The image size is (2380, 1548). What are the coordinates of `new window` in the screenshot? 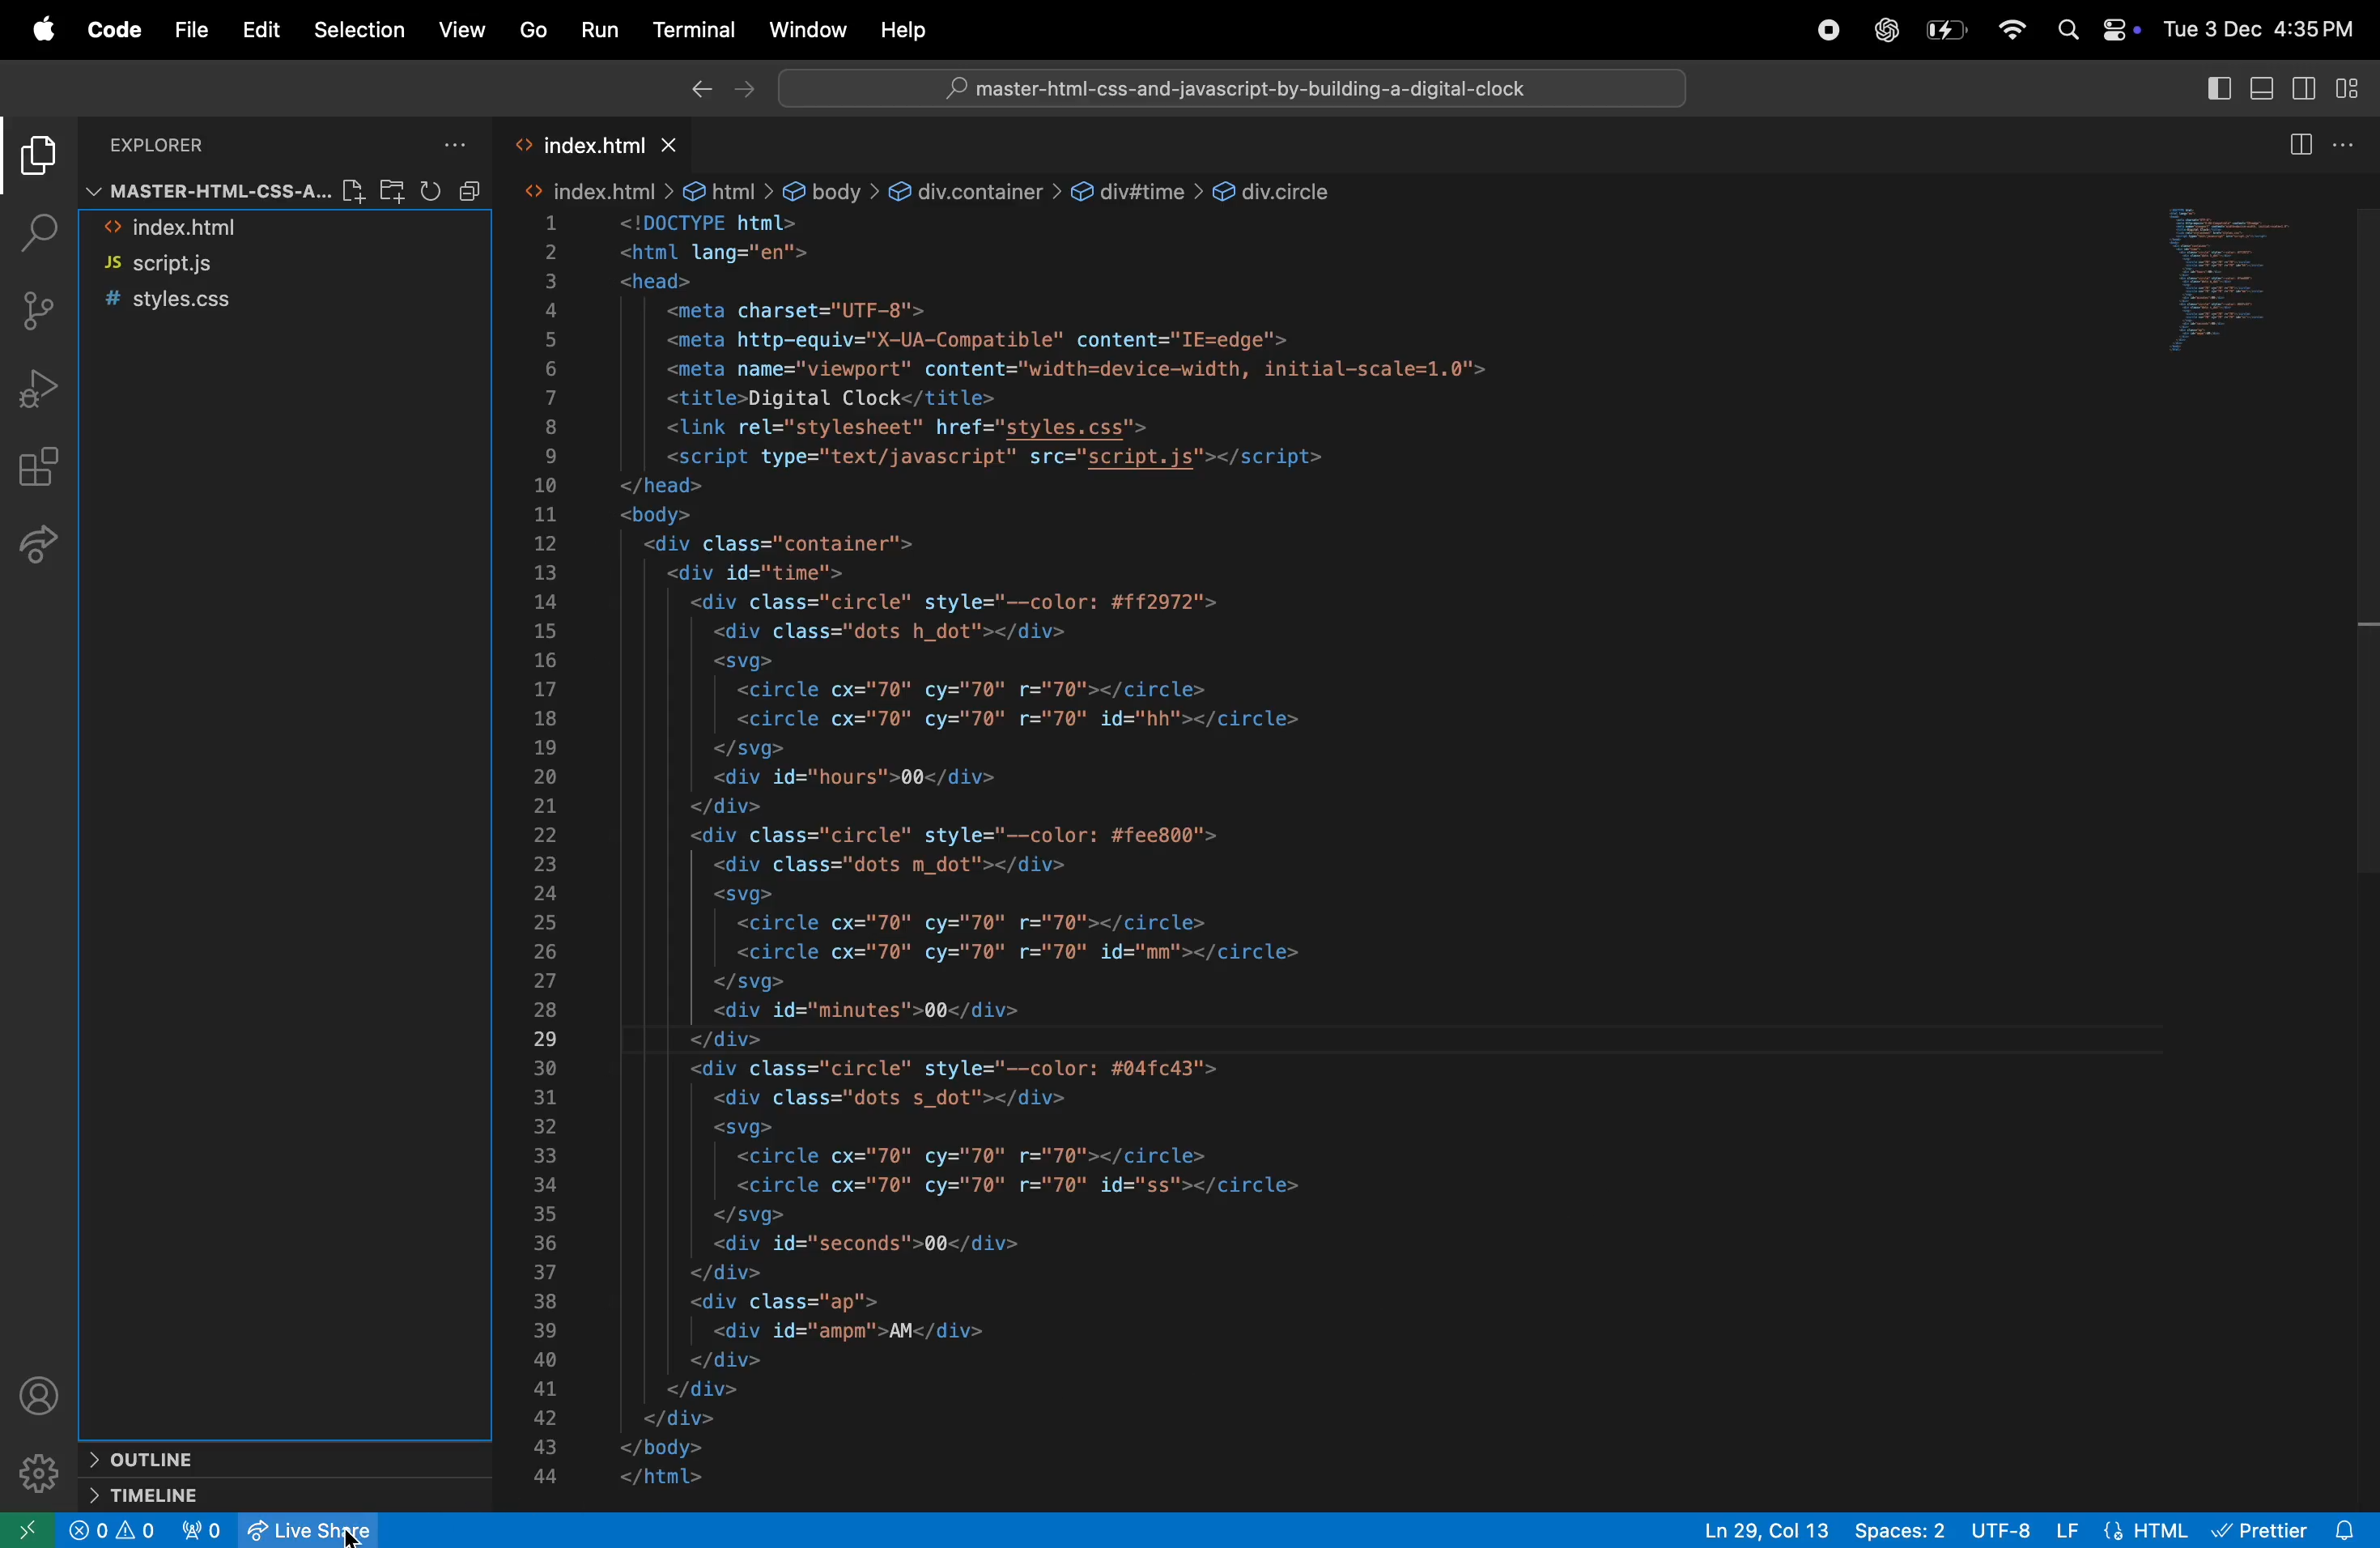 It's located at (22, 1533).